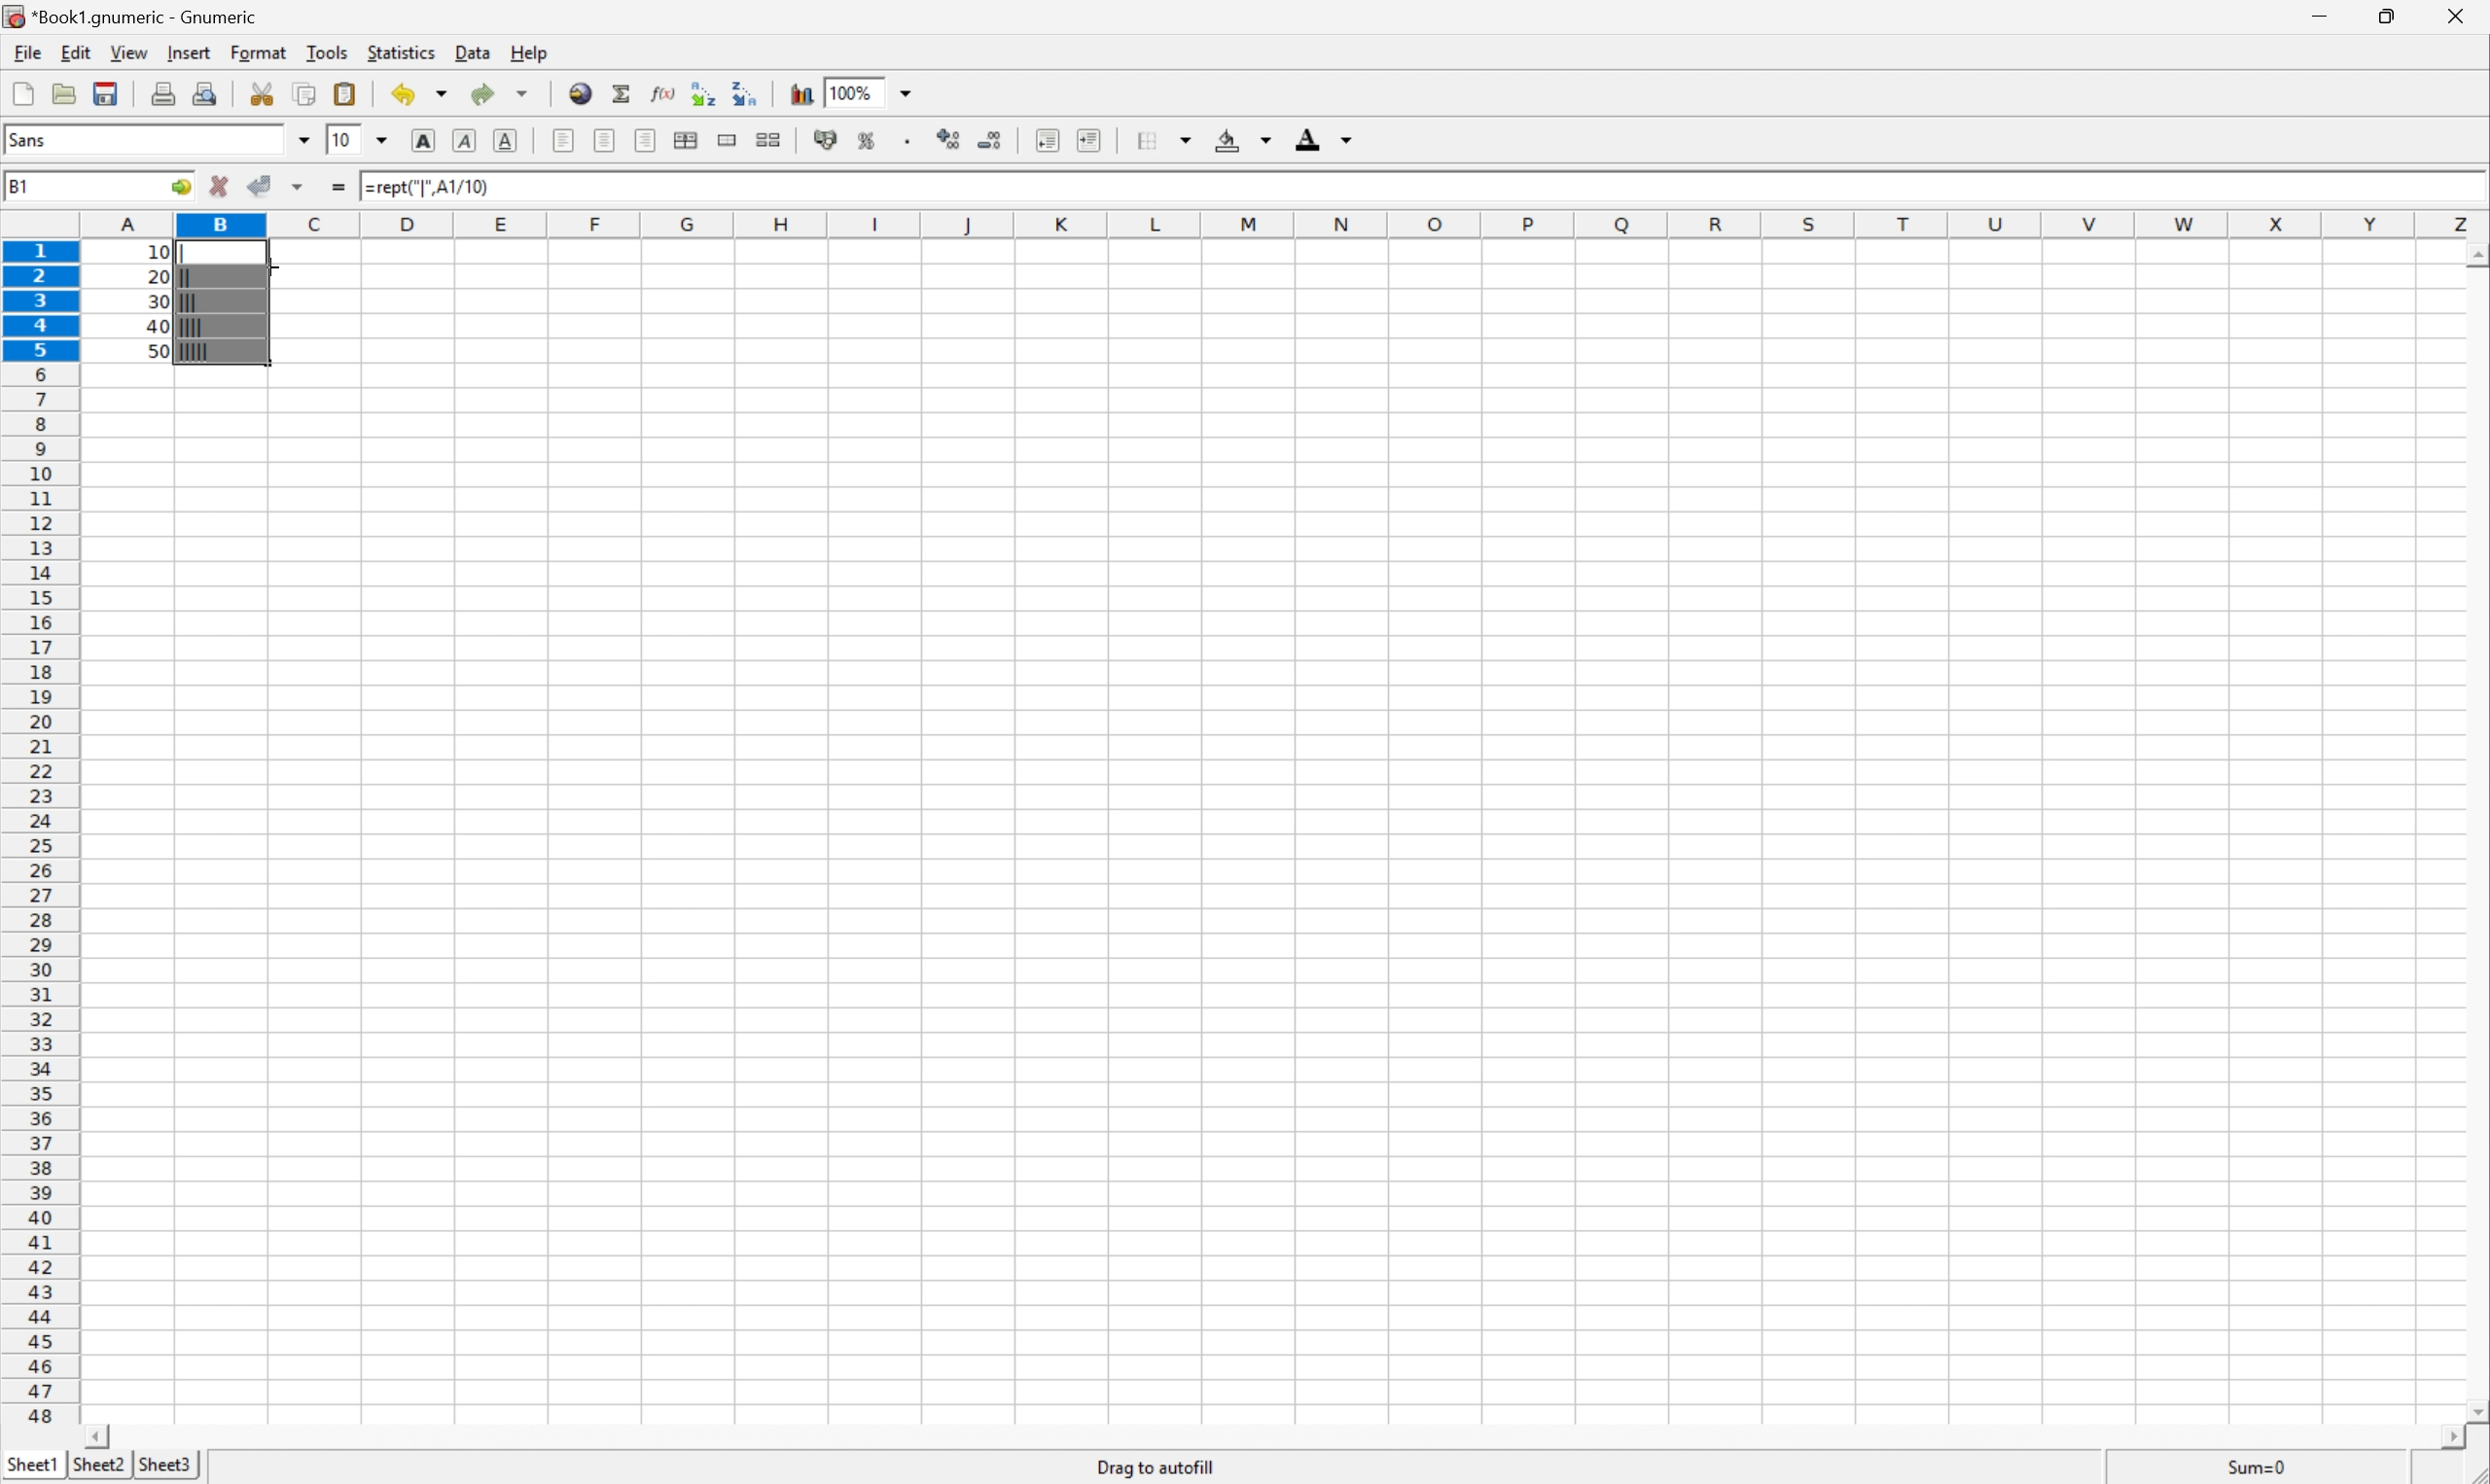 The image size is (2490, 1484). I want to click on Underline, so click(506, 140).